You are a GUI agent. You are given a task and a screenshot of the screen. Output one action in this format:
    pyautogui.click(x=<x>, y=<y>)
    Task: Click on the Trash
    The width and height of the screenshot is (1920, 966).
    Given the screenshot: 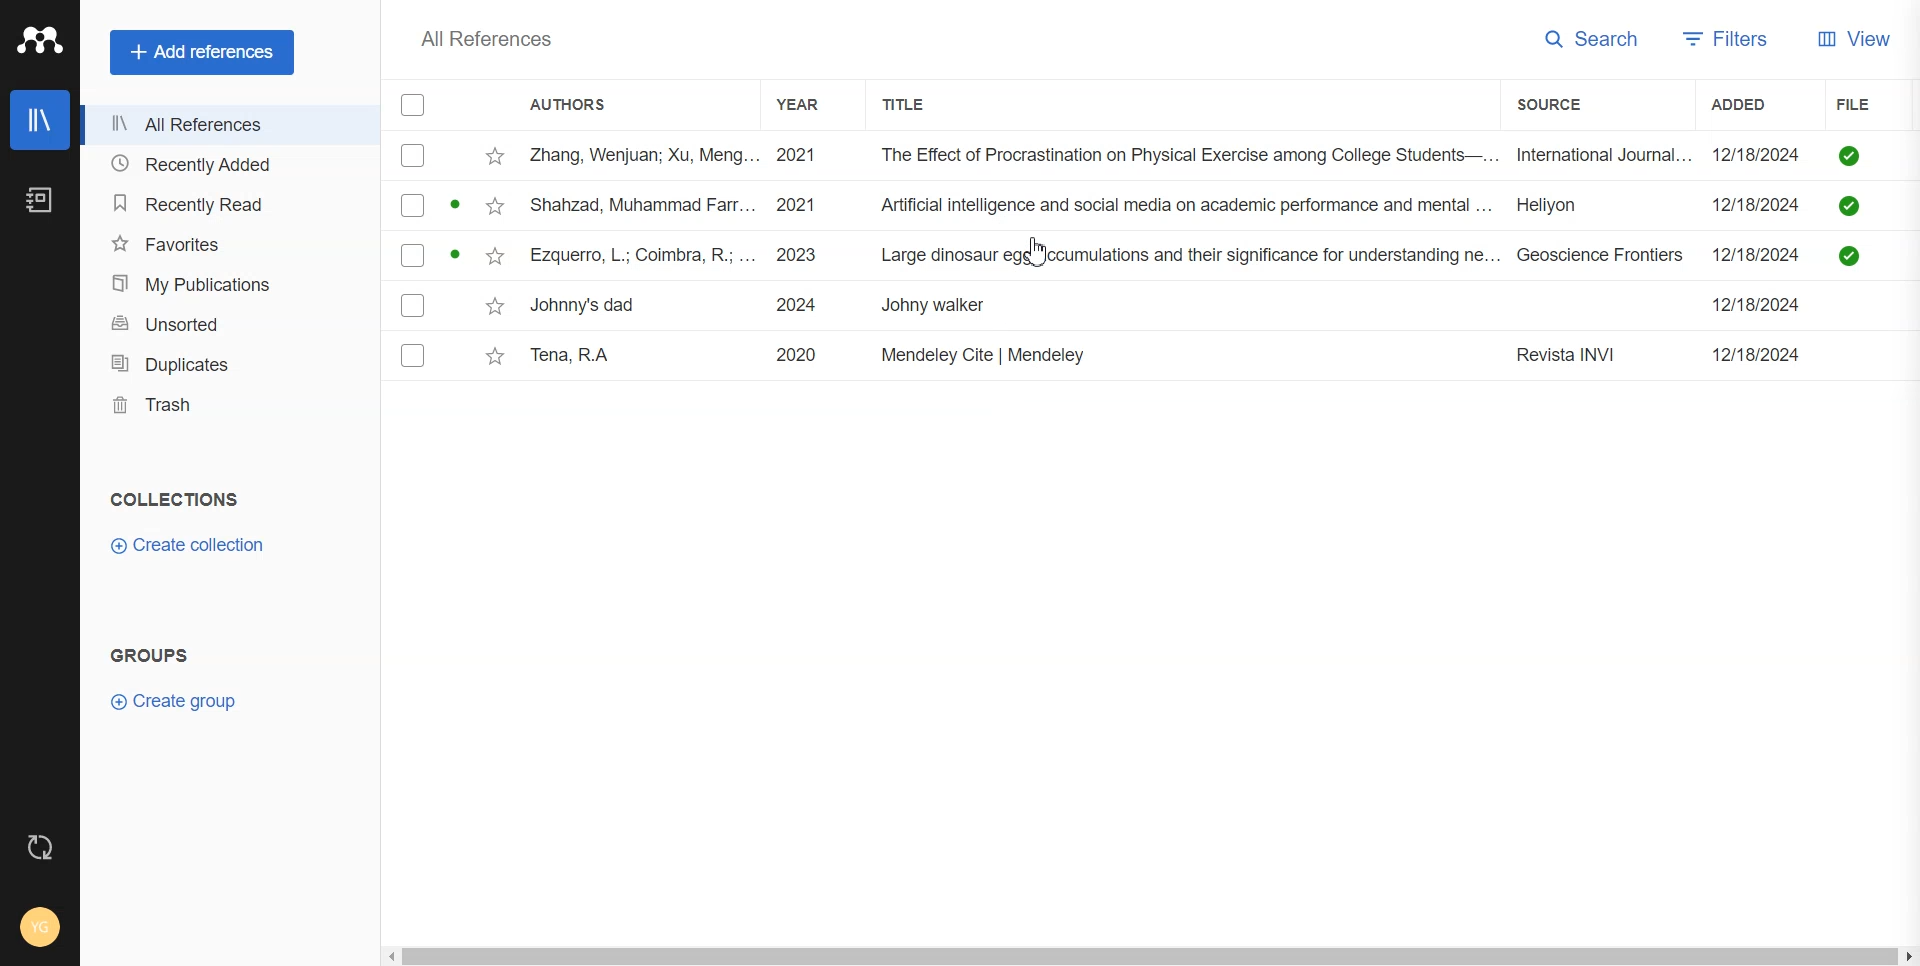 What is the action you would take?
    pyautogui.click(x=229, y=404)
    